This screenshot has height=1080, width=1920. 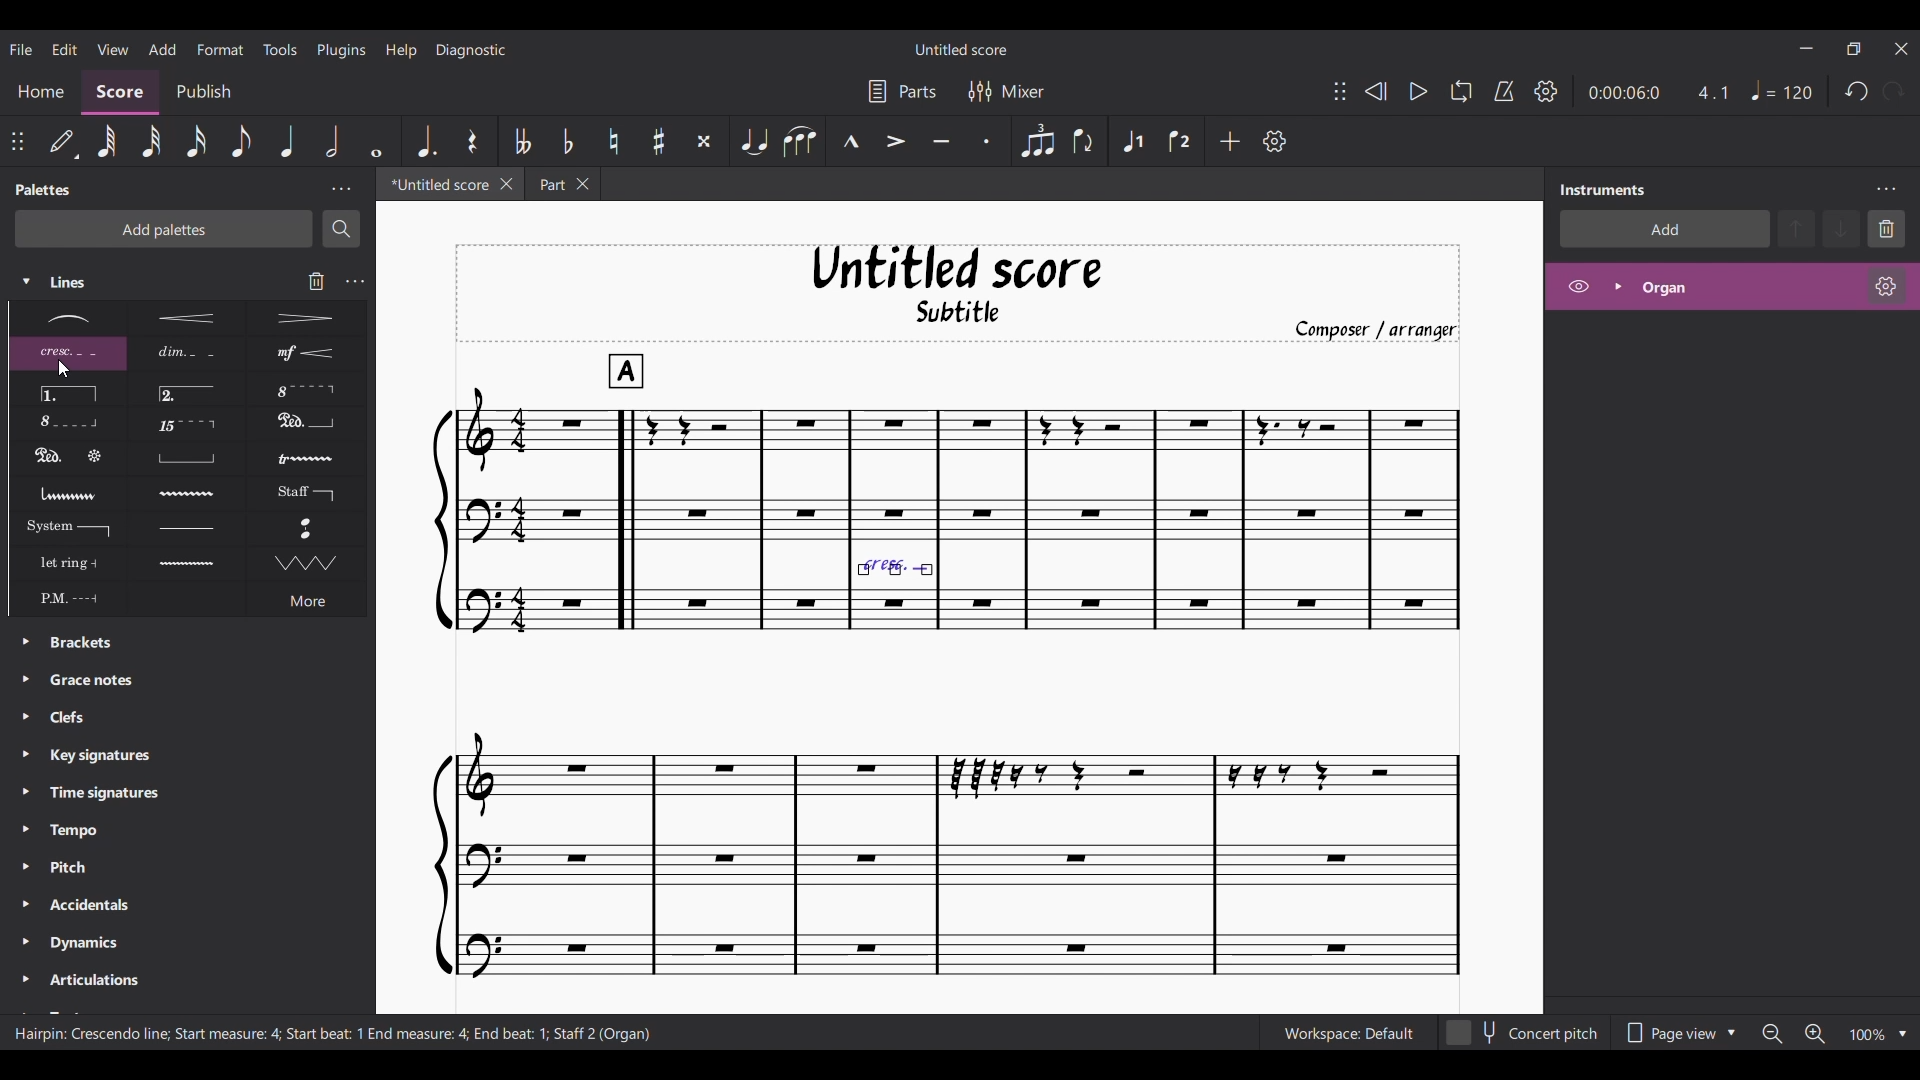 I want to click on Undo, so click(x=1857, y=91).